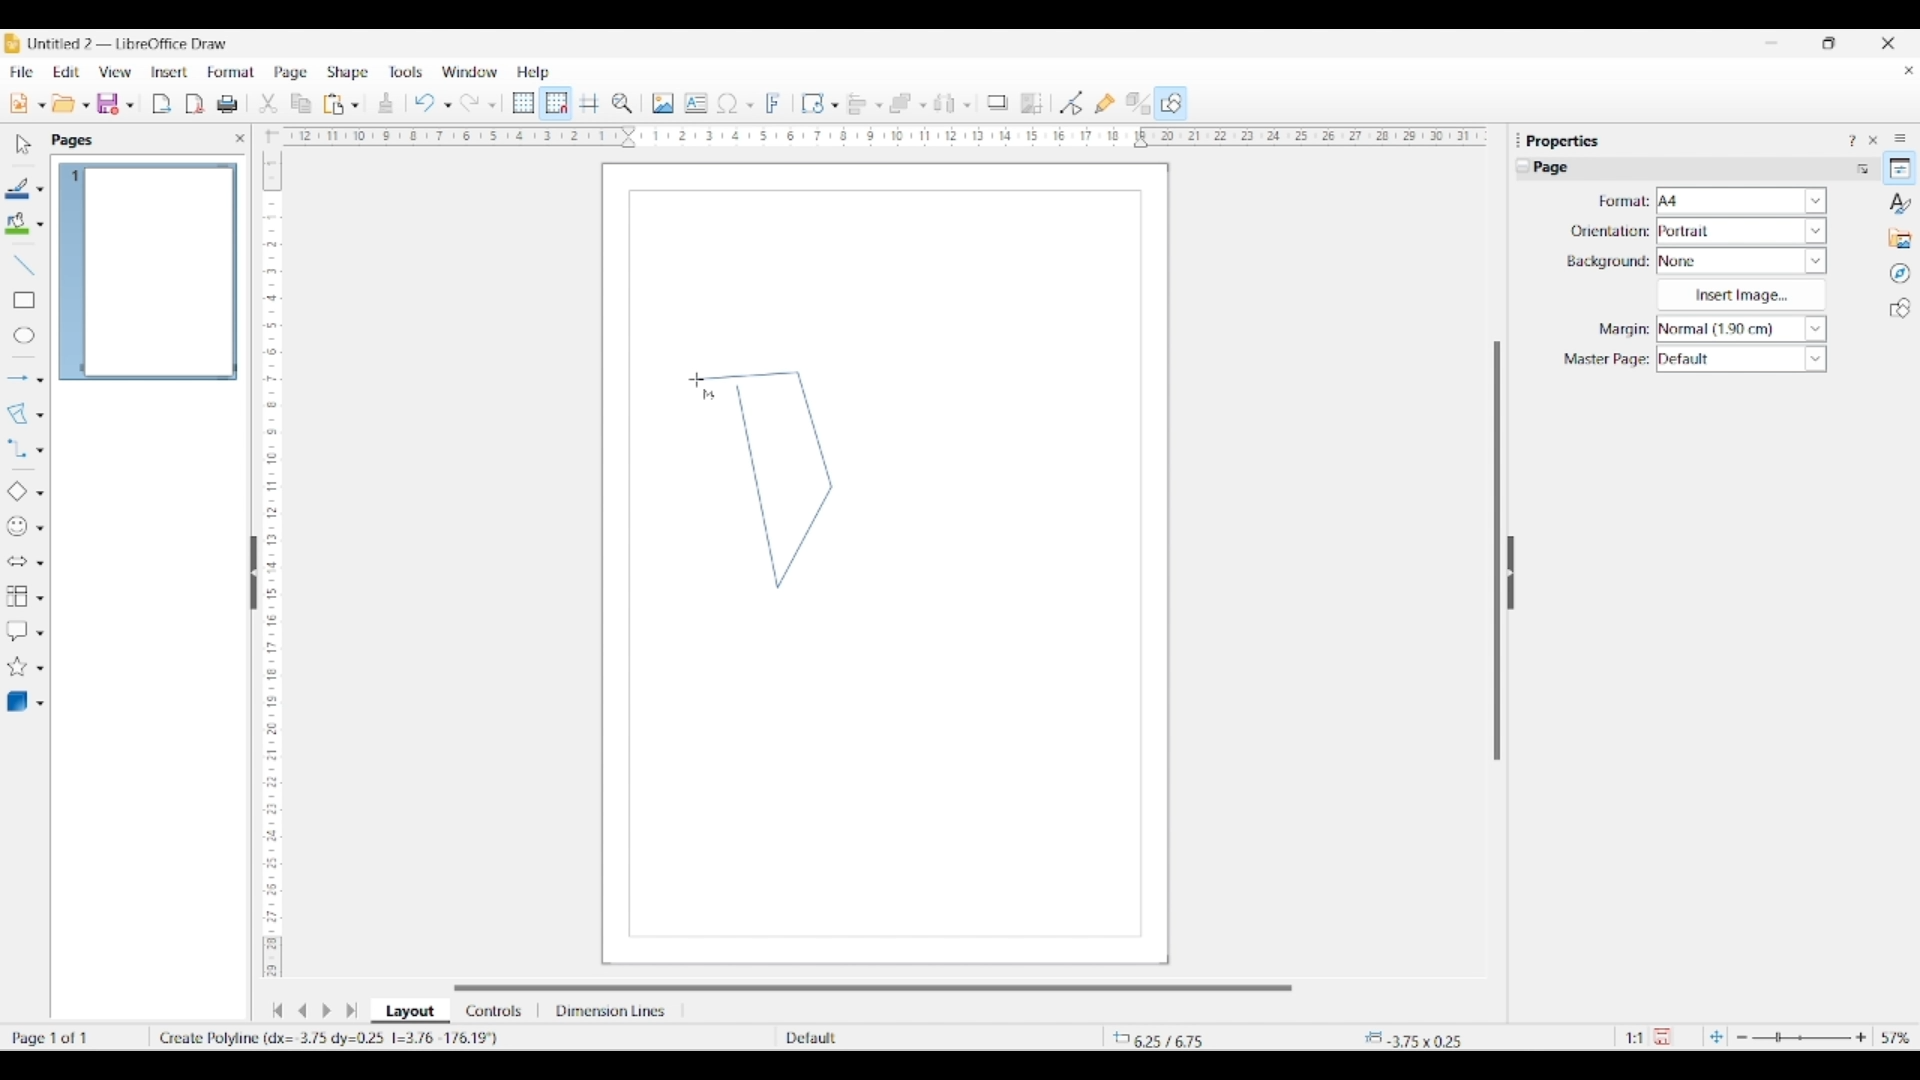 This screenshot has width=1920, height=1080. Describe the element at coordinates (40, 704) in the screenshot. I see `3D shape options` at that location.